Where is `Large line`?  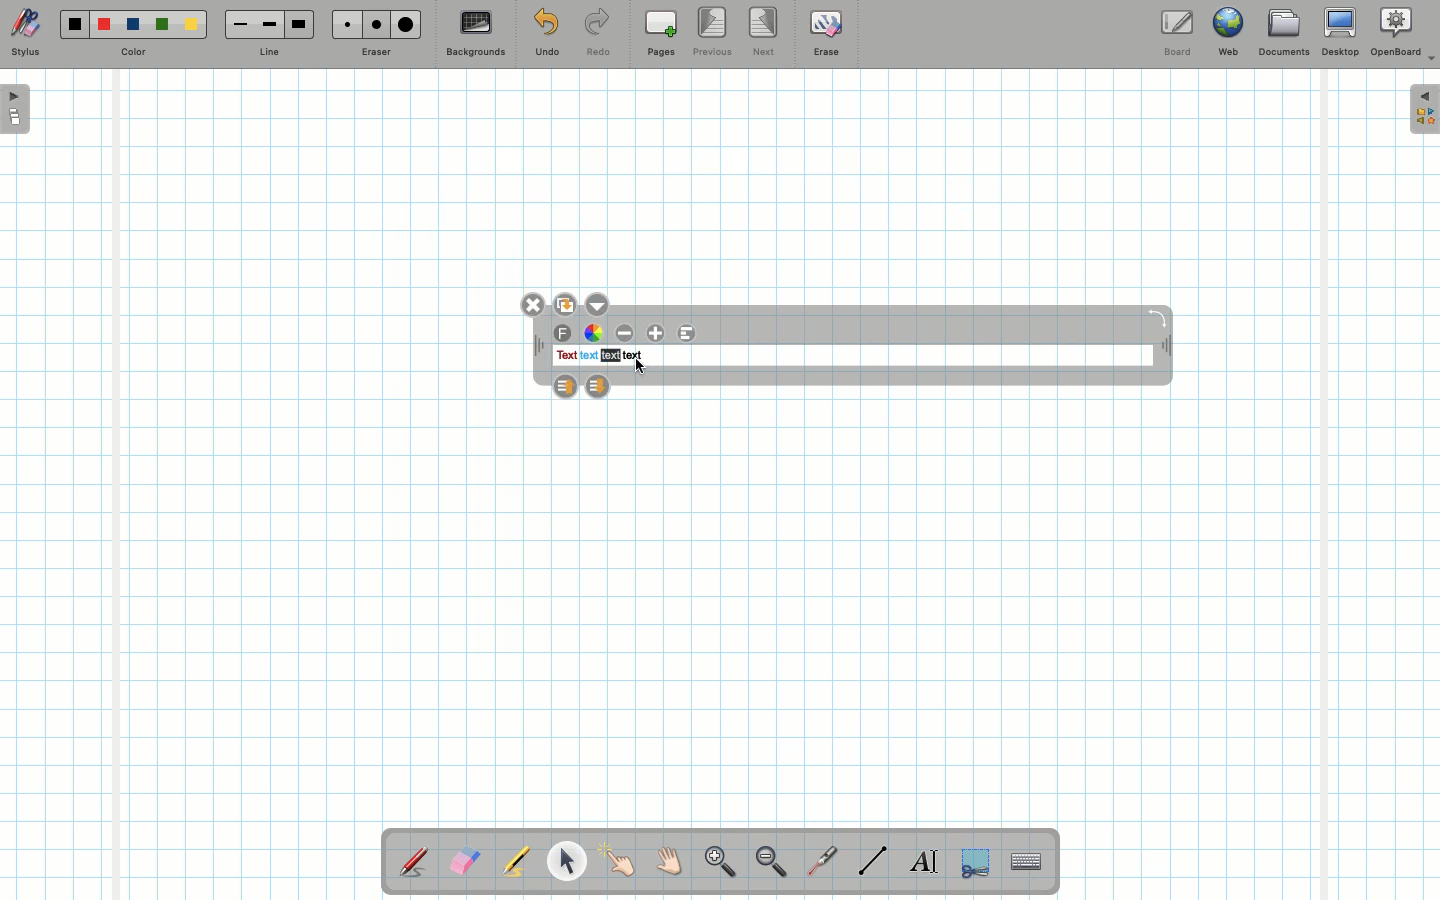 Large line is located at coordinates (300, 24).